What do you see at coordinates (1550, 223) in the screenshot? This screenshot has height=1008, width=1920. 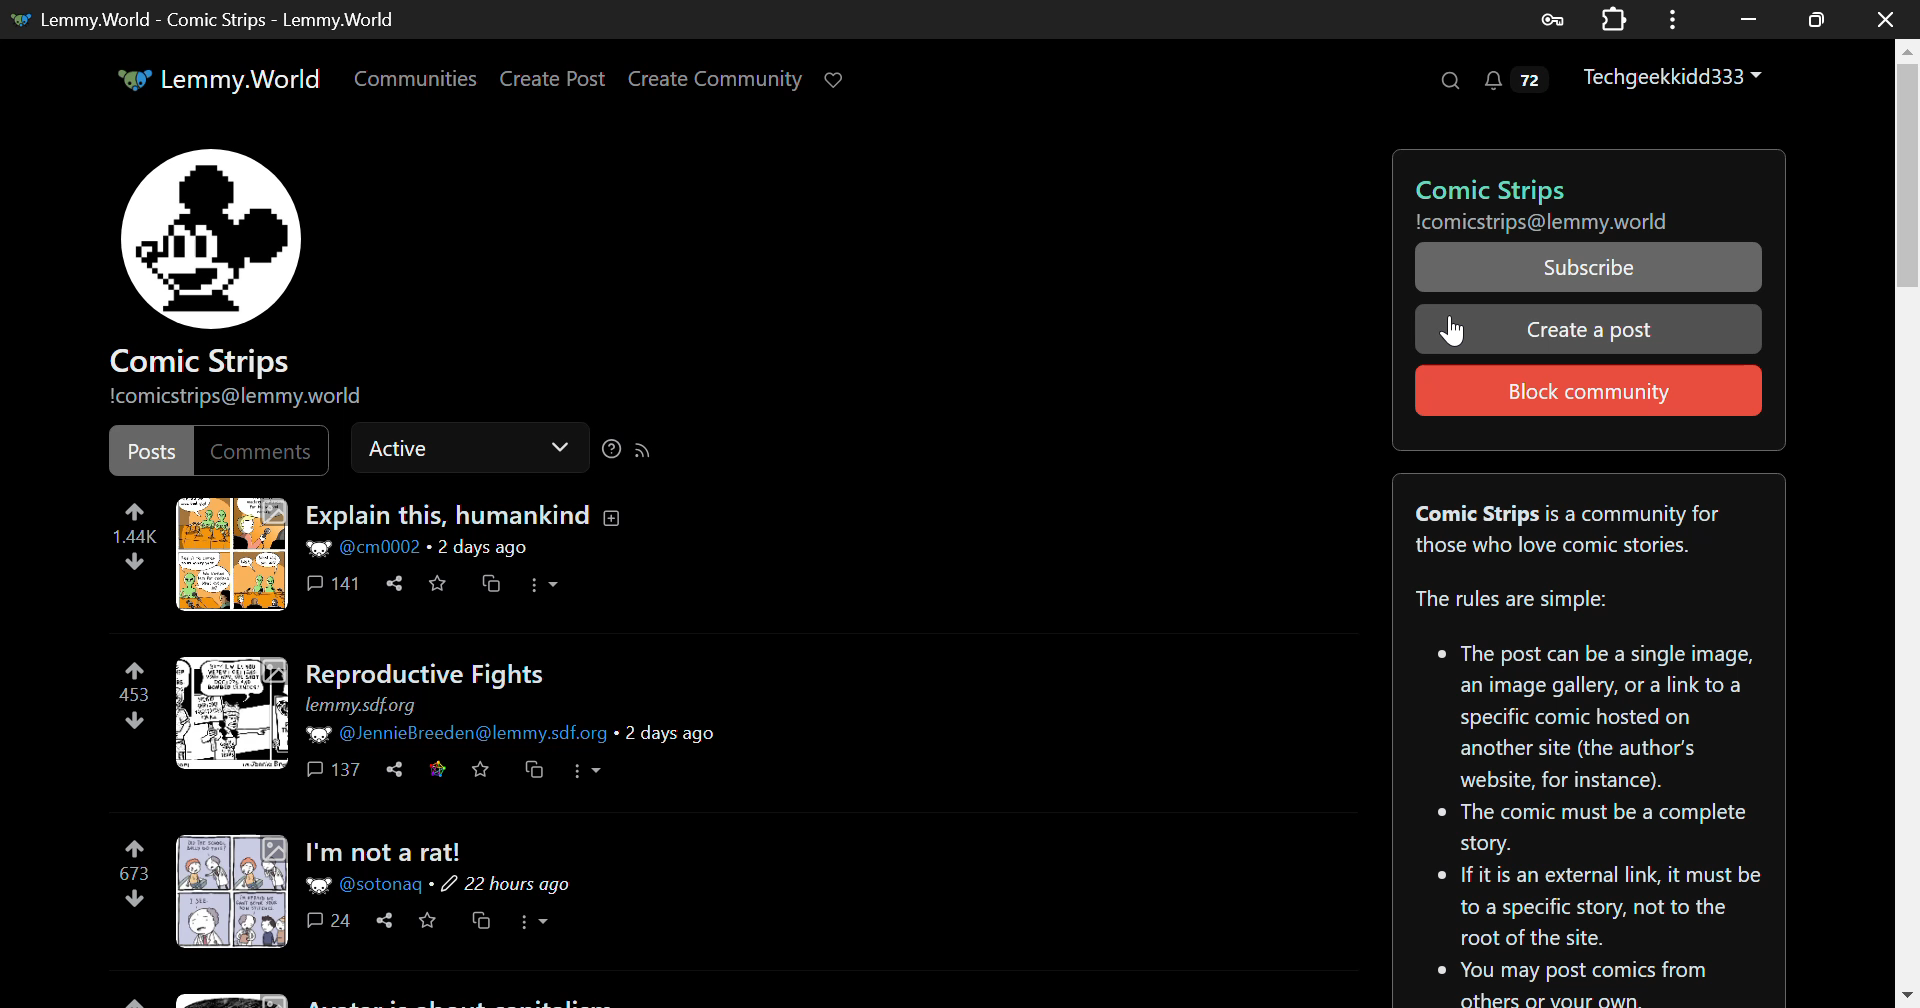 I see `!comicstrips@lemmy.world` at bounding box center [1550, 223].